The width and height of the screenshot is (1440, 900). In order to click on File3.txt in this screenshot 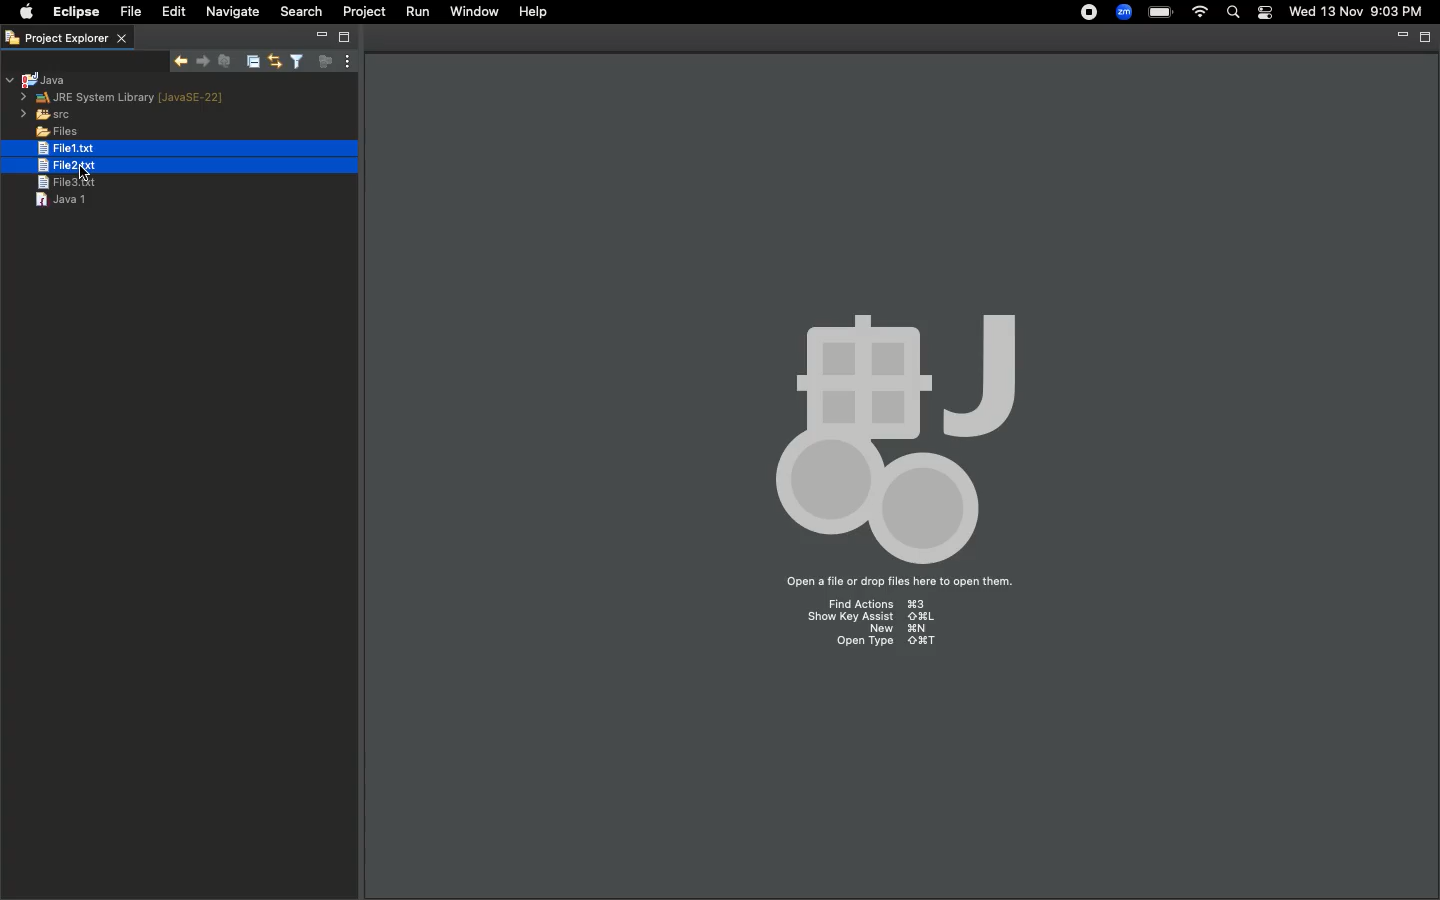, I will do `click(69, 185)`.